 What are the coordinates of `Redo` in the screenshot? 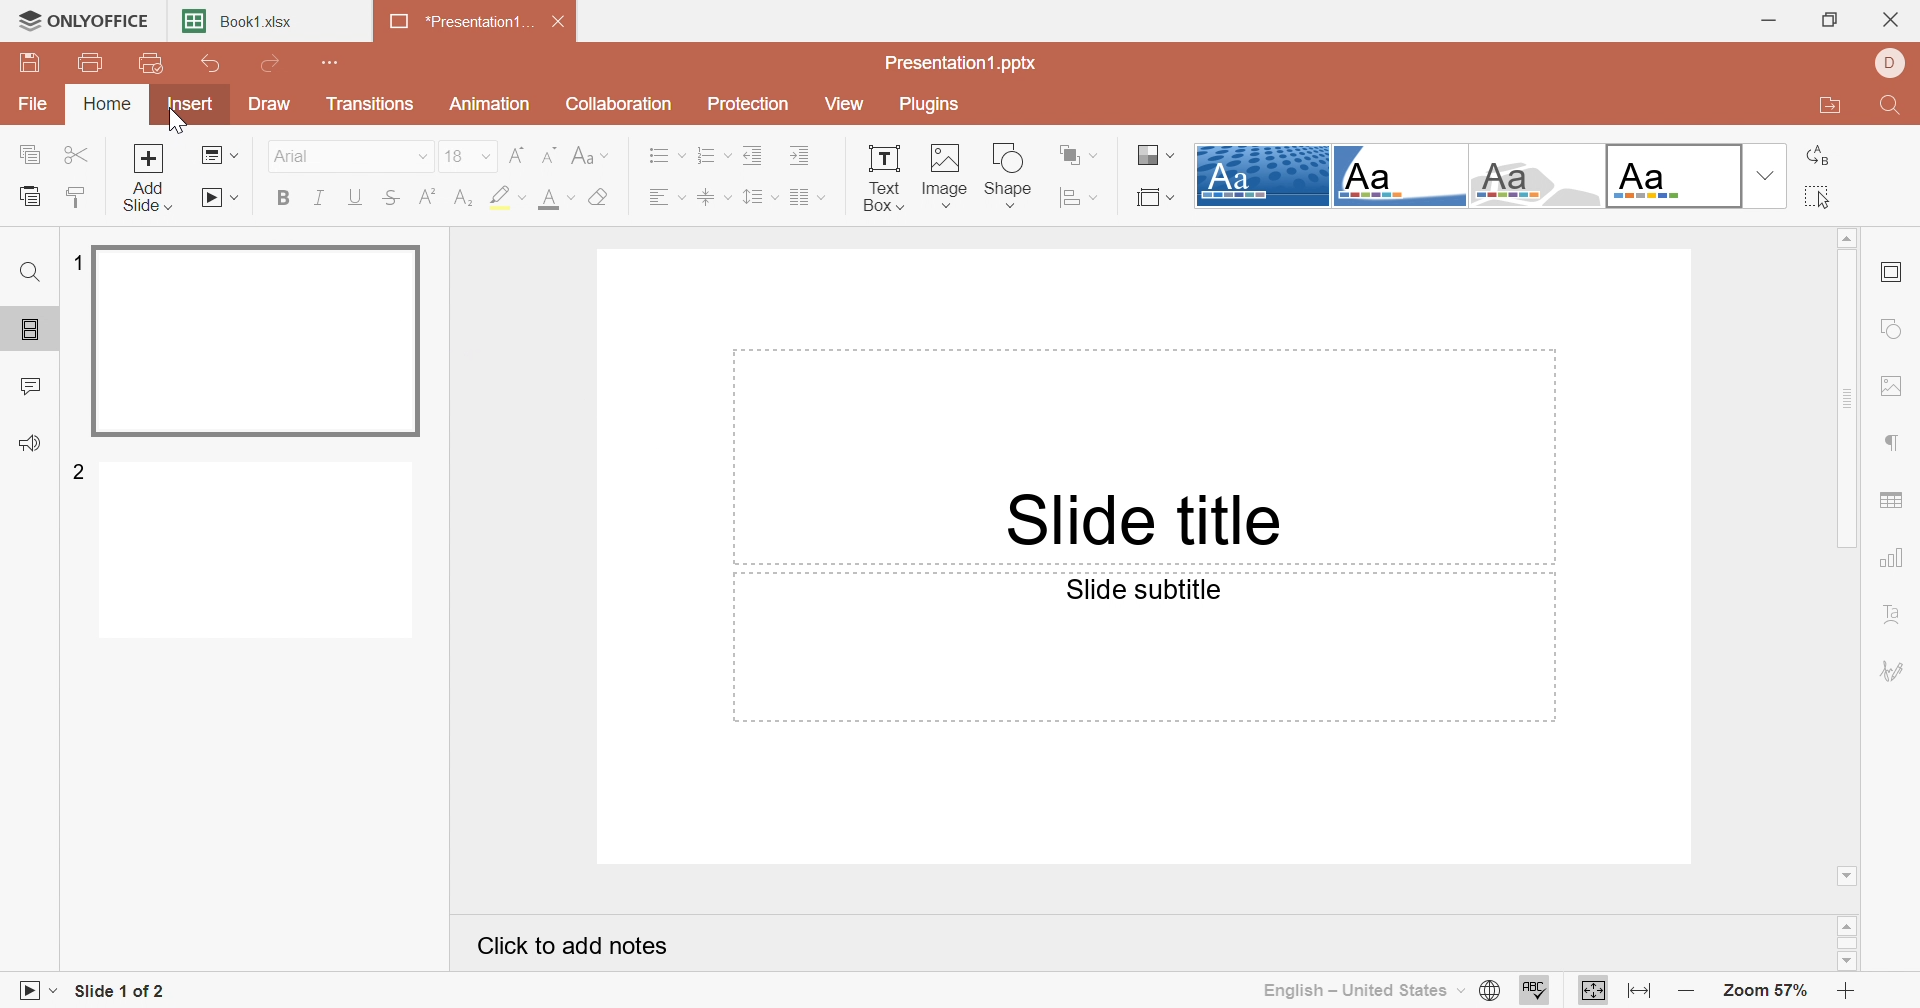 It's located at (274, 66).